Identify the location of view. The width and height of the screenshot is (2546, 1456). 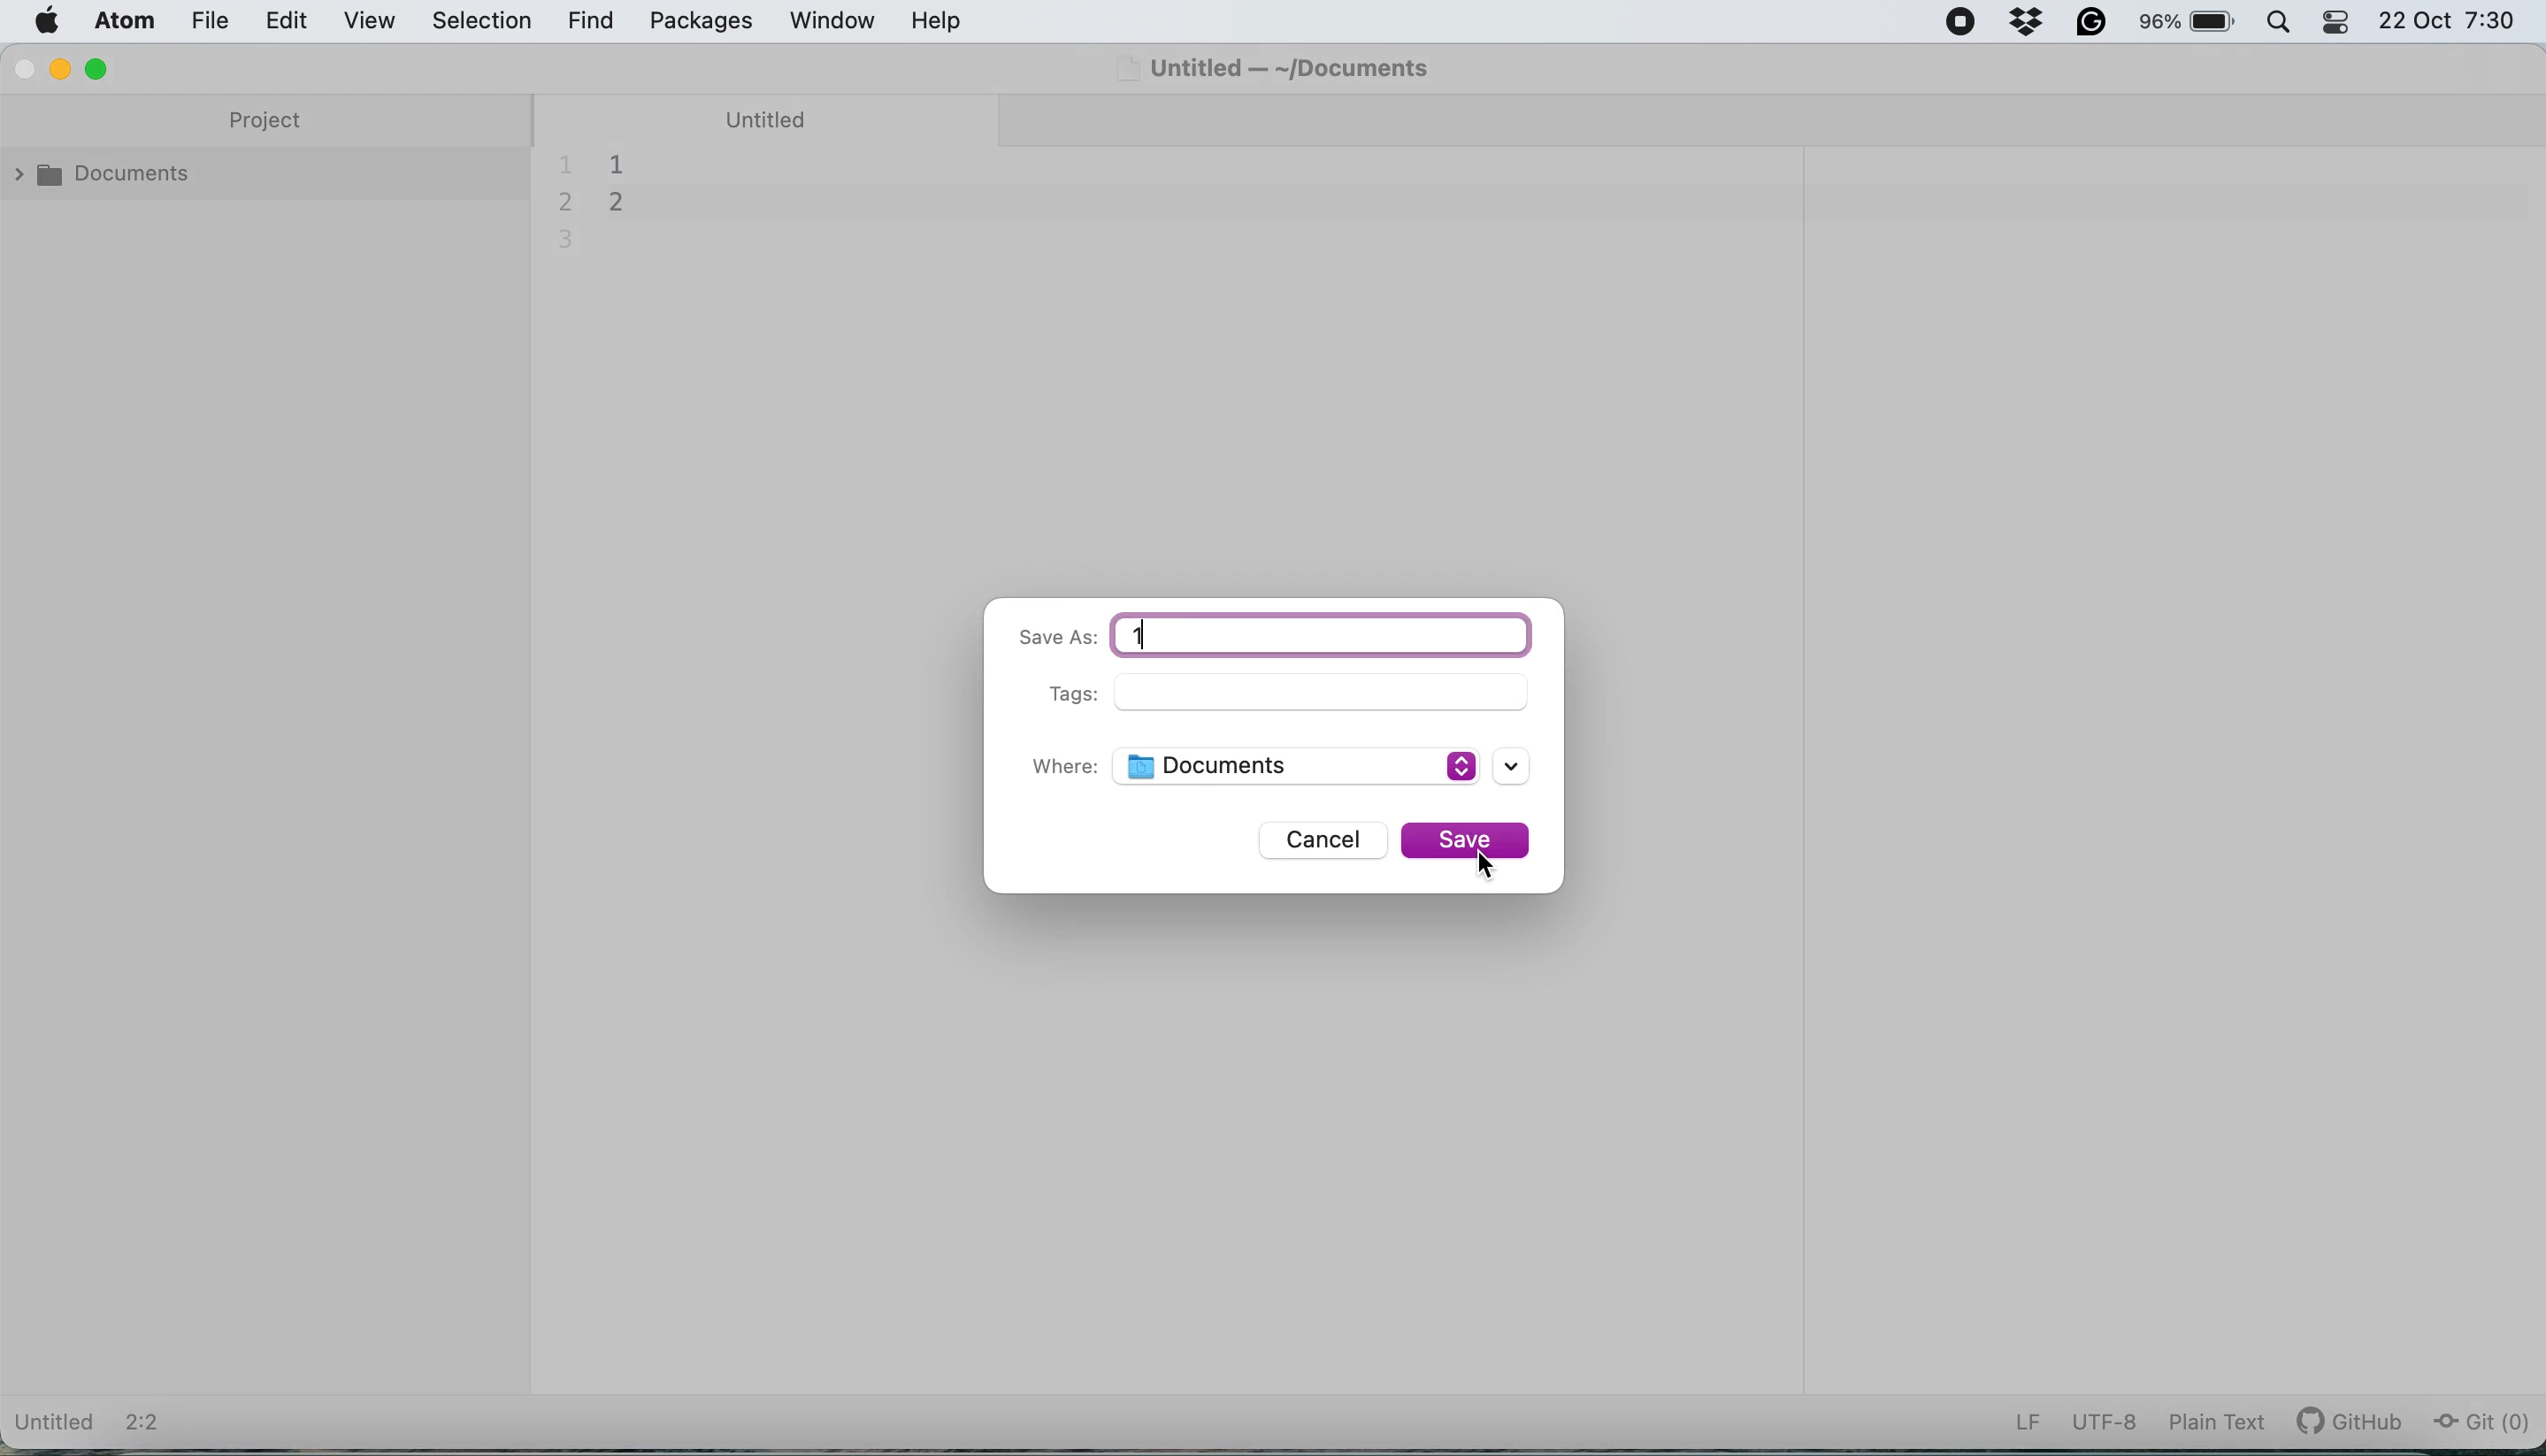
(374, 19).